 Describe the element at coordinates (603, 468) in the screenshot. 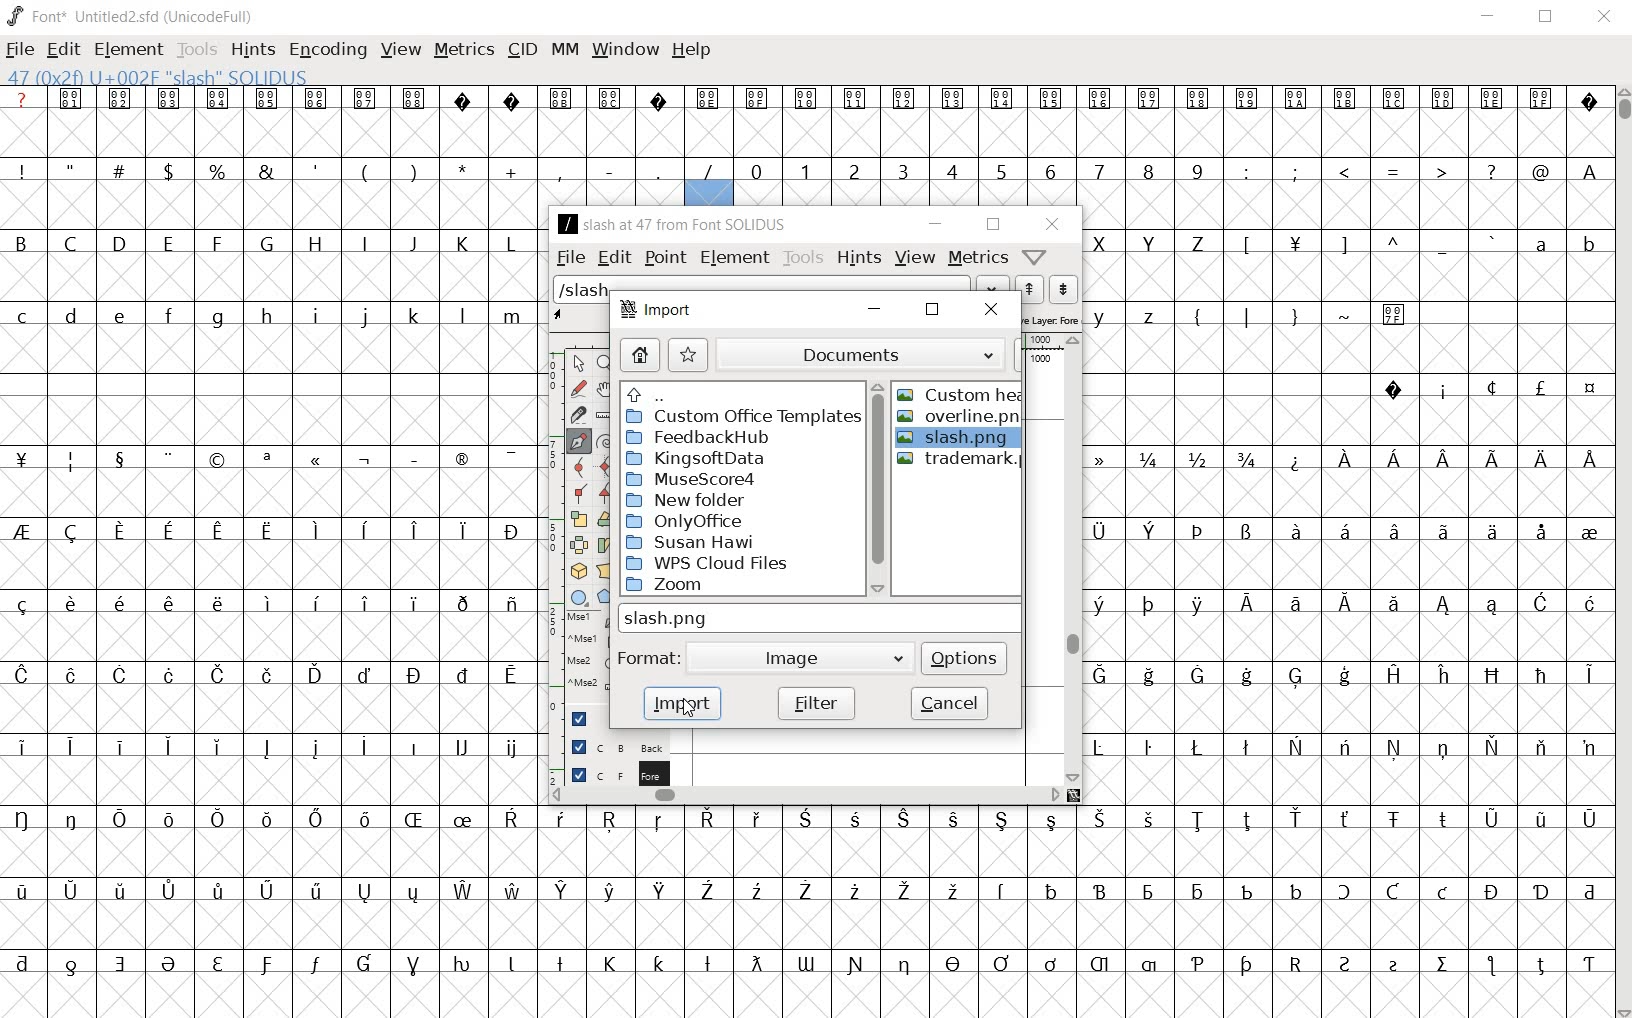

I see `add a curve point always either horizontal or vertical` at that location.